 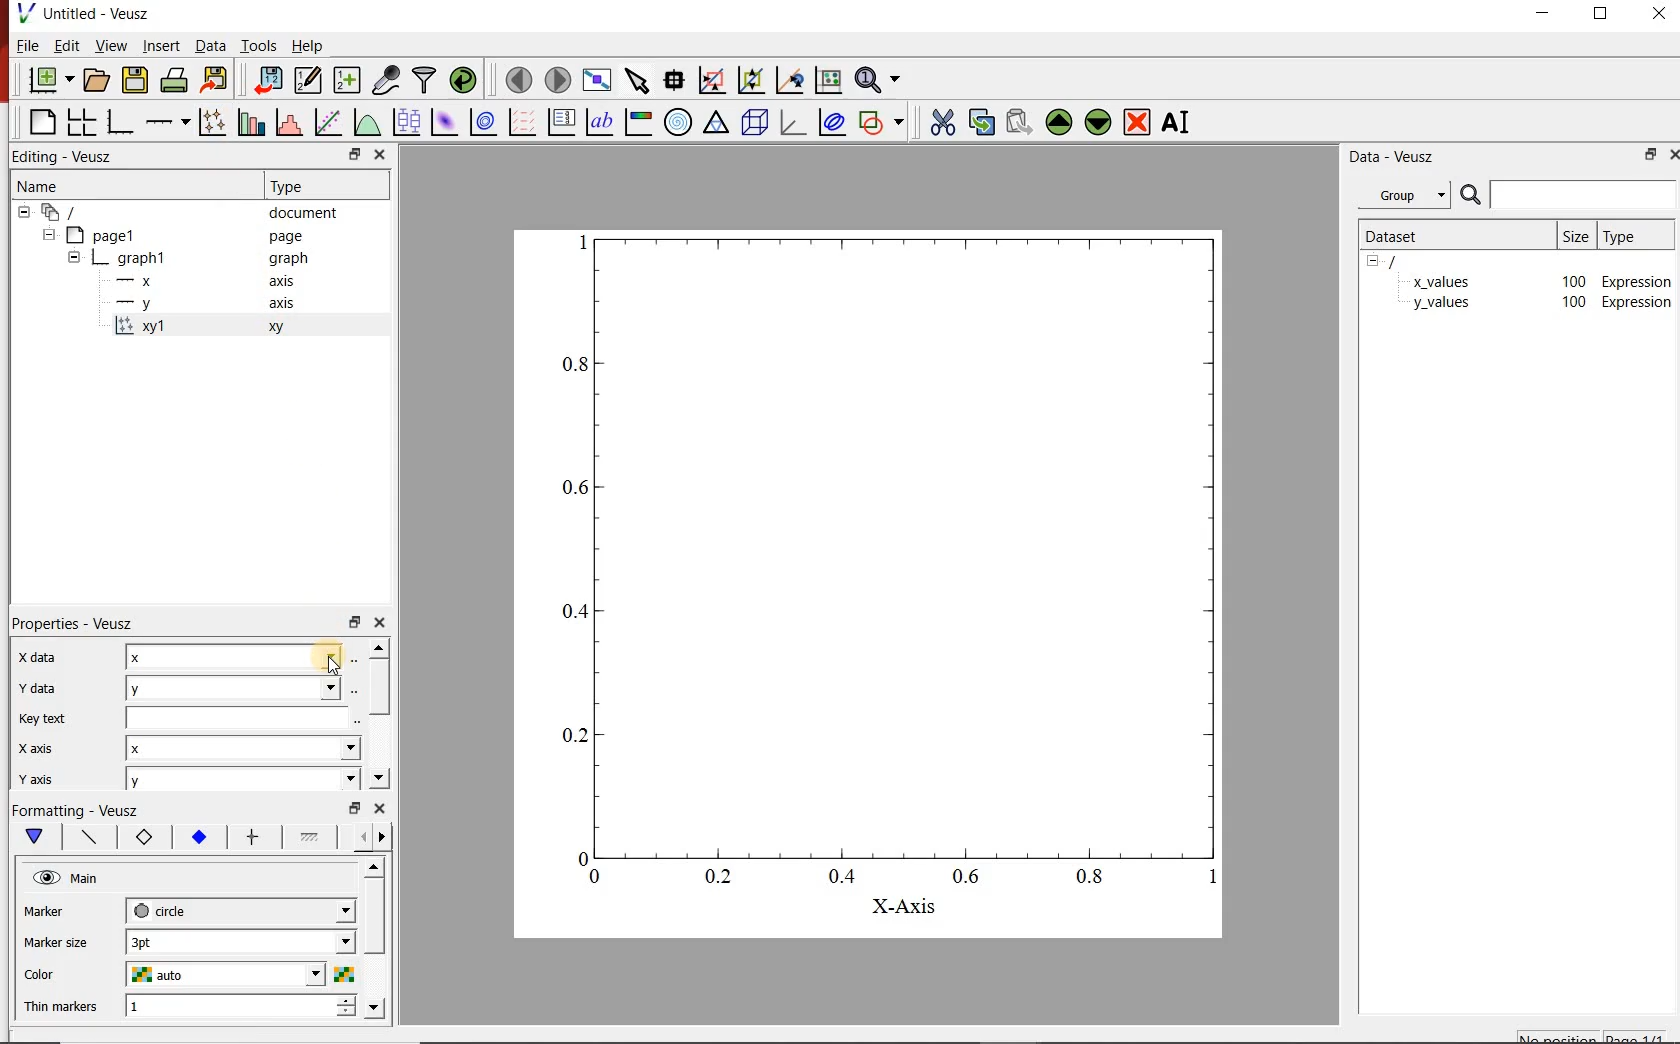 I want to click on open document, so click(x=98, y=79).